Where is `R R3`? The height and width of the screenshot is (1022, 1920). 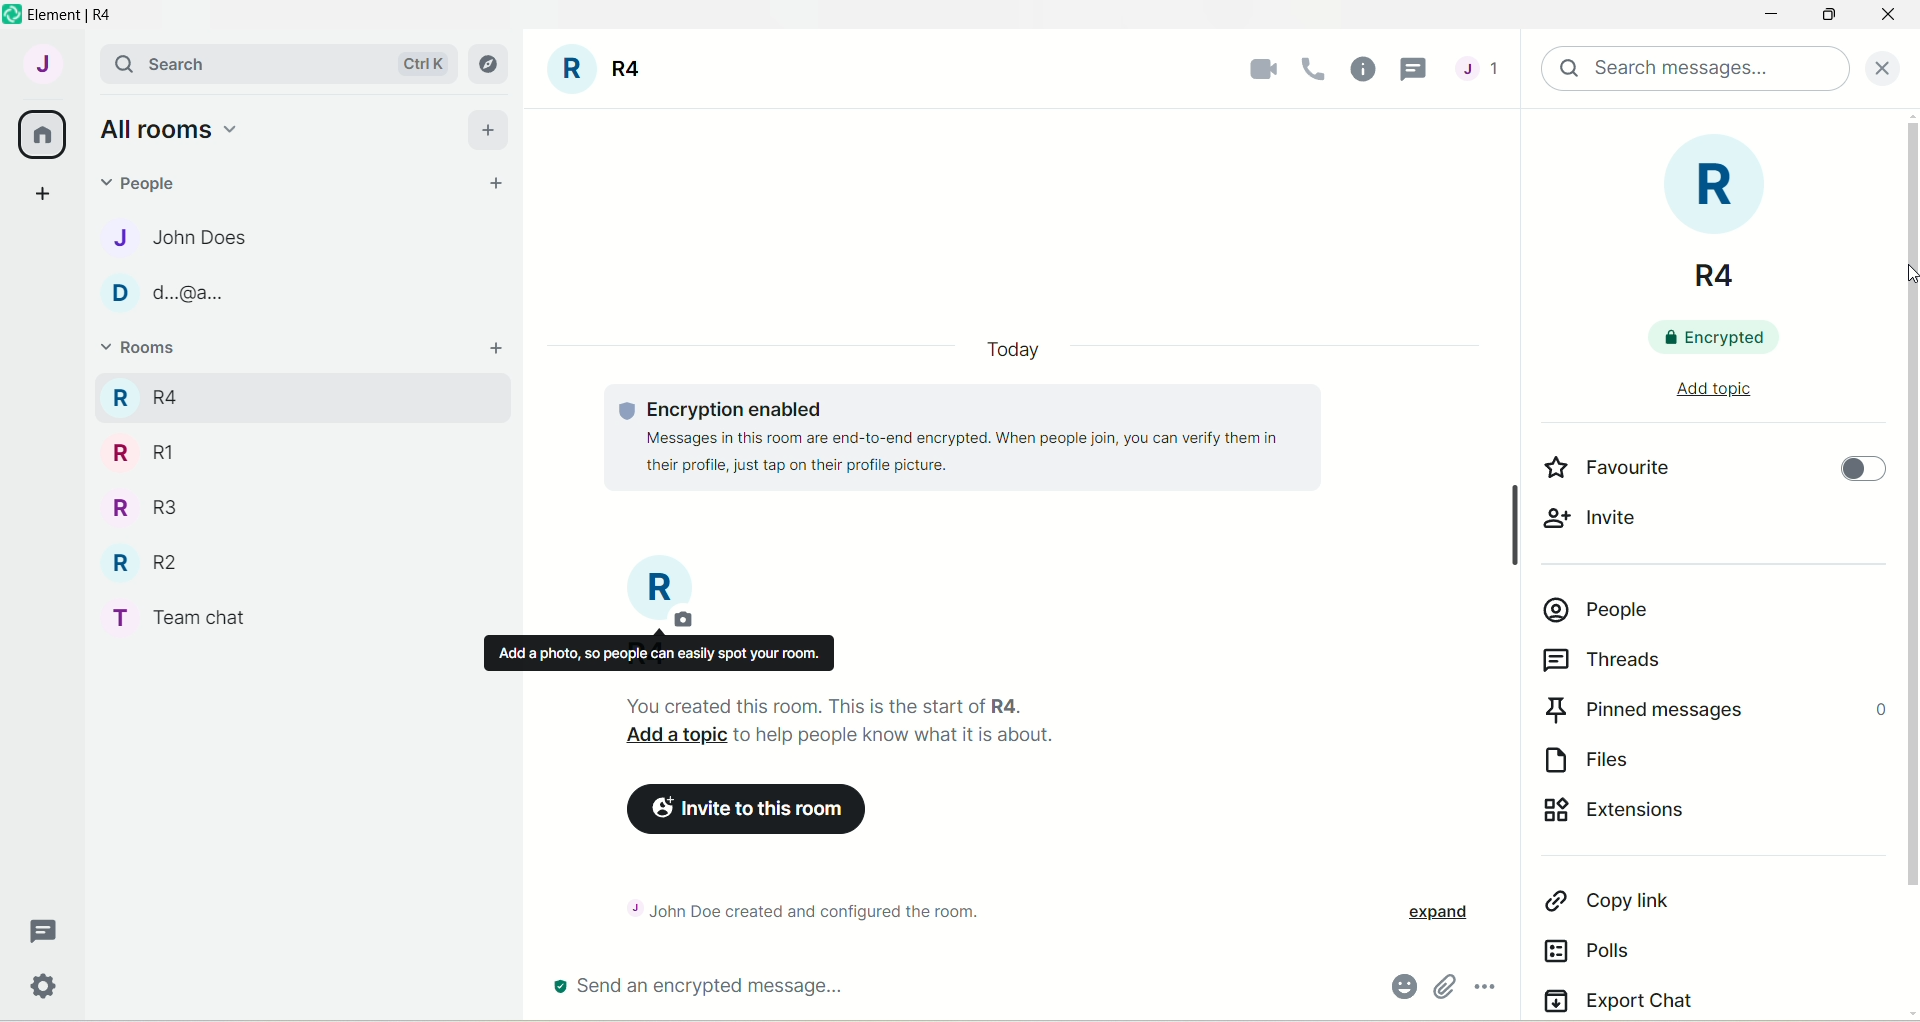 R R3 is located at coordinates (139, 505).